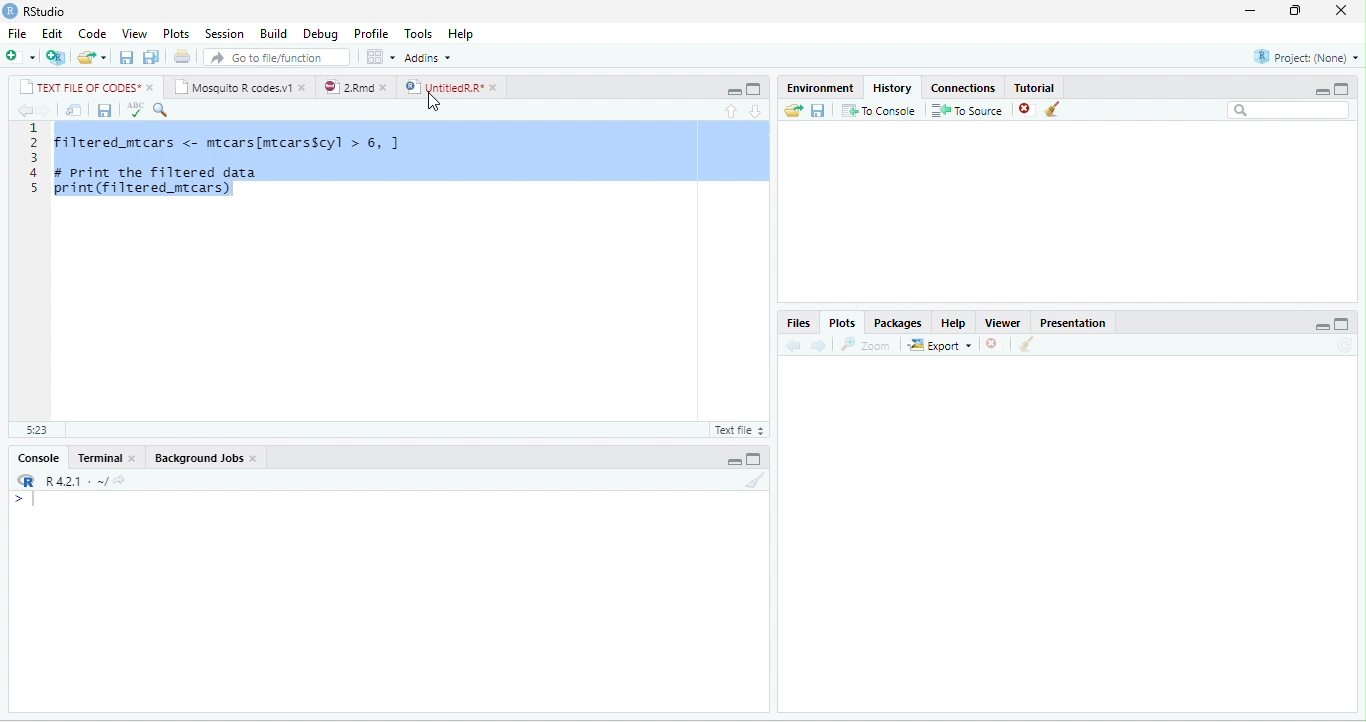 The height and width of the screenshot is (722, 1366). I want to click on logo, so click(10, 11).